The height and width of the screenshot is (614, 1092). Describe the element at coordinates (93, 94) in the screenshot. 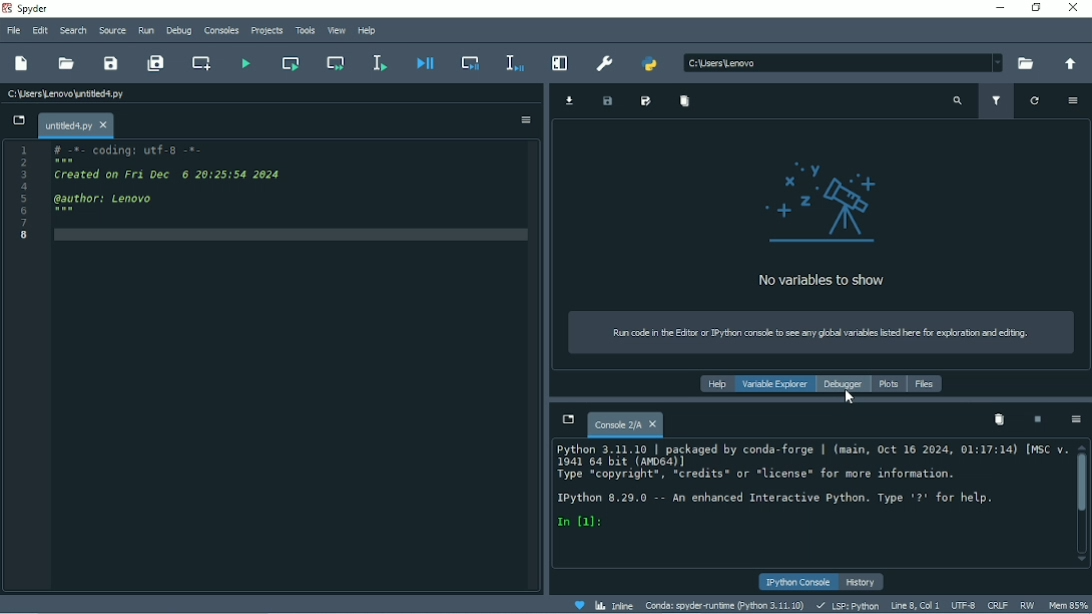

I see `C:\sers\Lenovo untitedd.oy` at that location.